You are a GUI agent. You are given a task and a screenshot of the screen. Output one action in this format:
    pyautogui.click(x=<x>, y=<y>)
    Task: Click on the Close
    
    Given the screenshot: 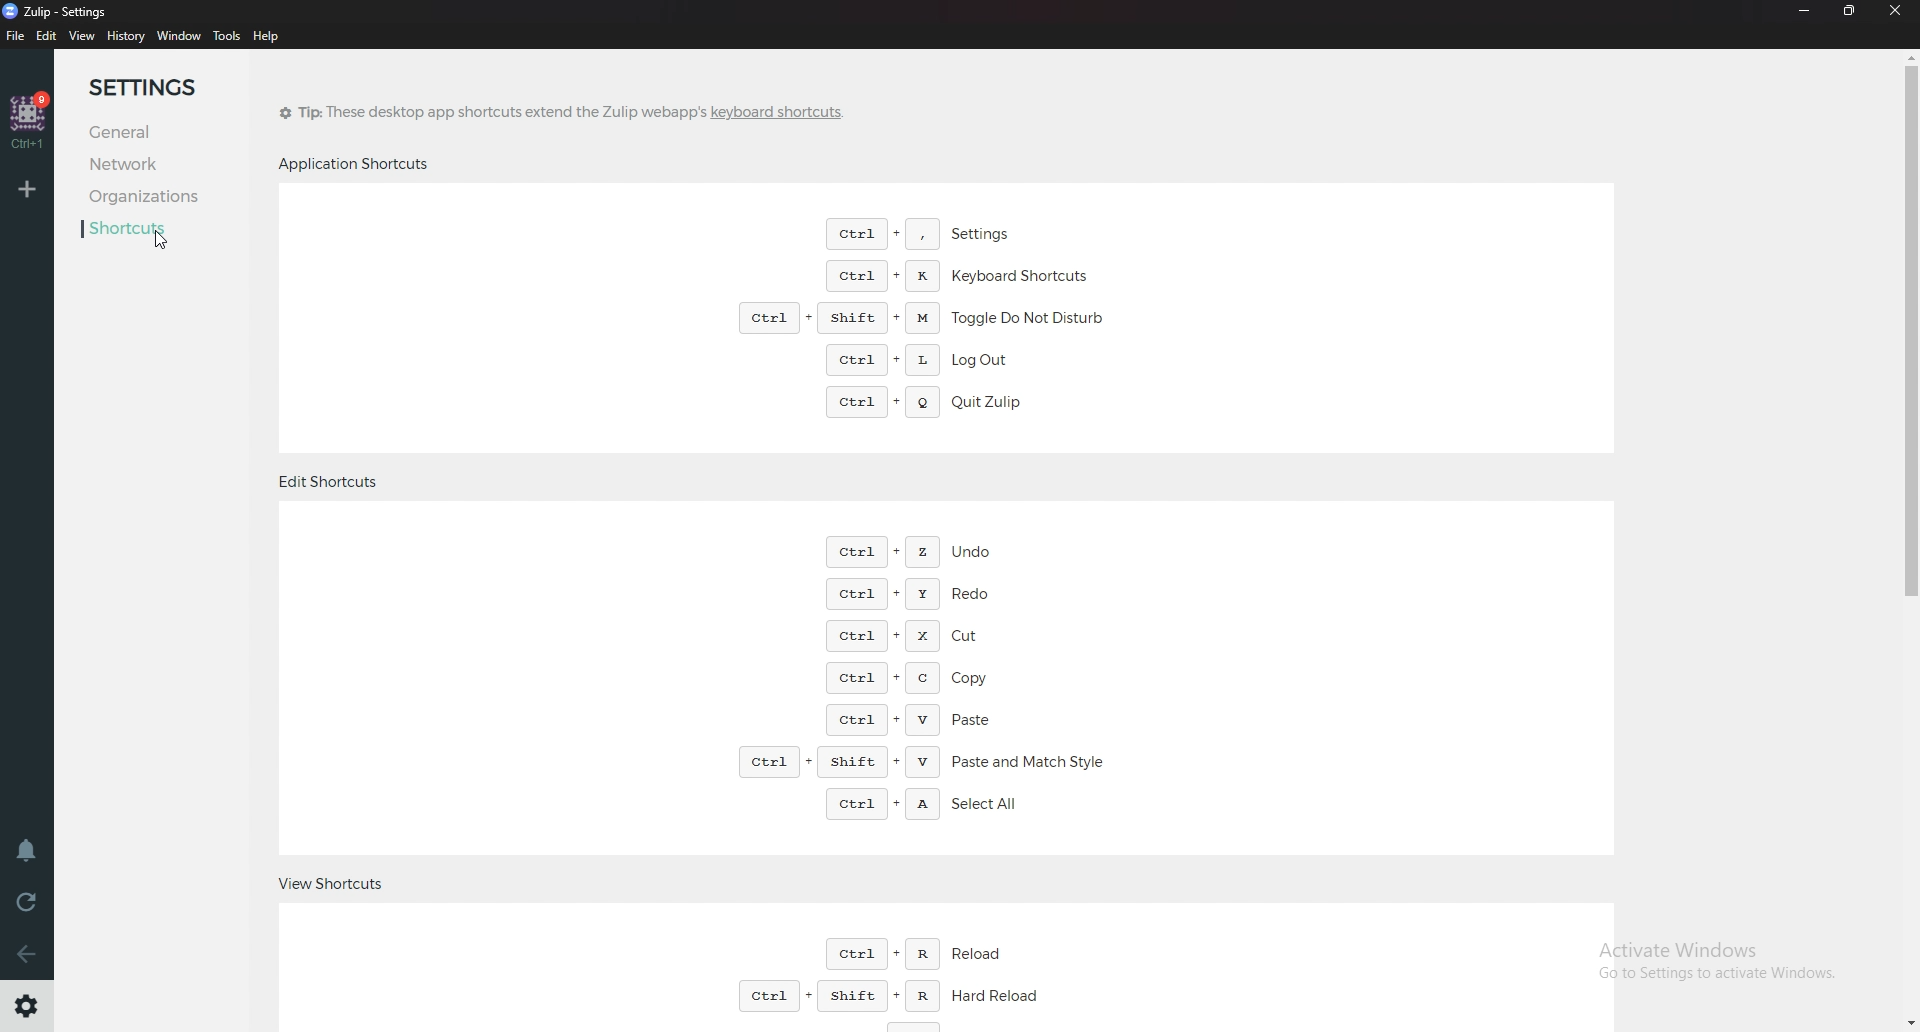 What is the action you would take?
    pyautogui.click(x=1897, y=13)
    